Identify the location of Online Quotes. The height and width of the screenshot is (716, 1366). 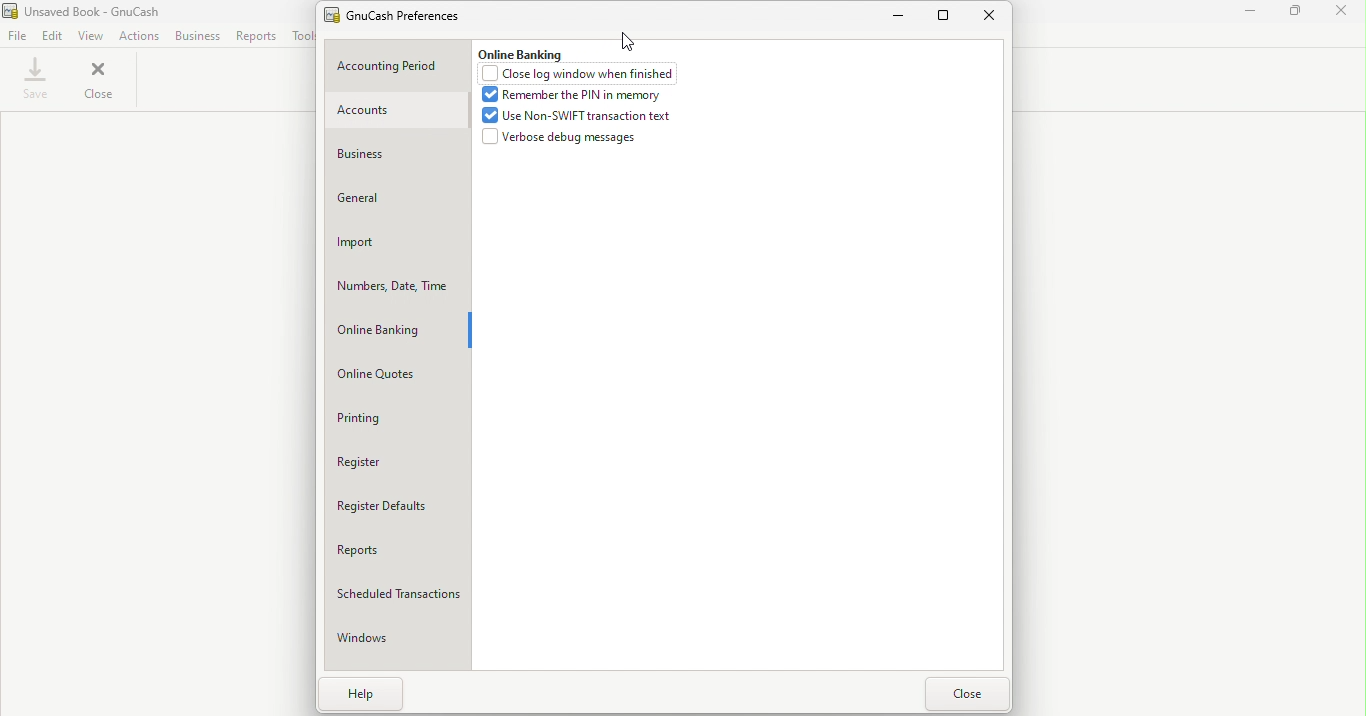
(401, 376).